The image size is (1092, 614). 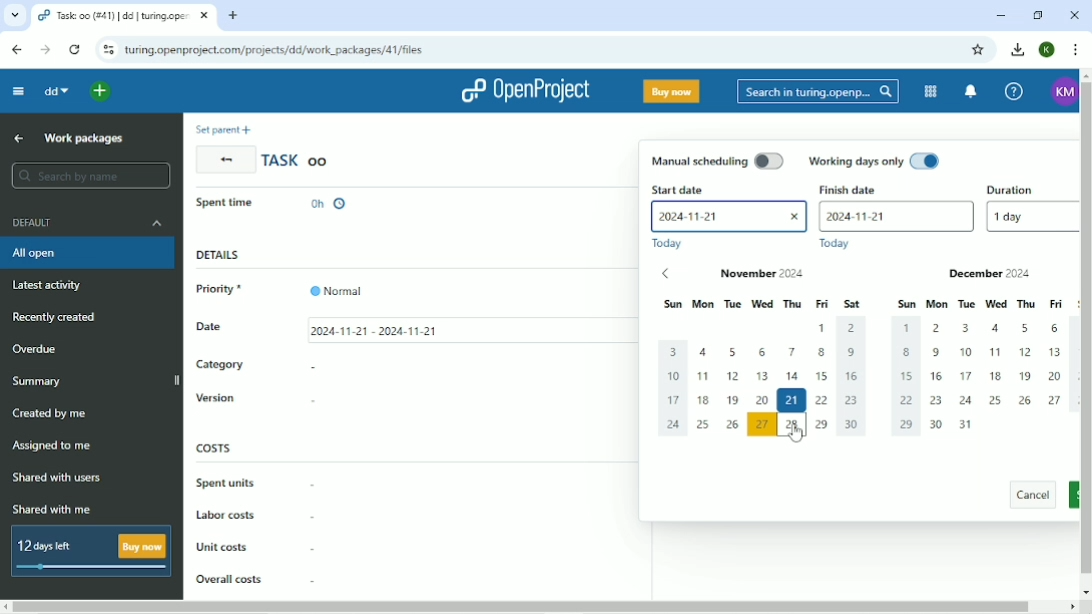 What do you see at coordinates (19, 139) in the screenshot?
I see `Up` at bounding box center [19, 139].